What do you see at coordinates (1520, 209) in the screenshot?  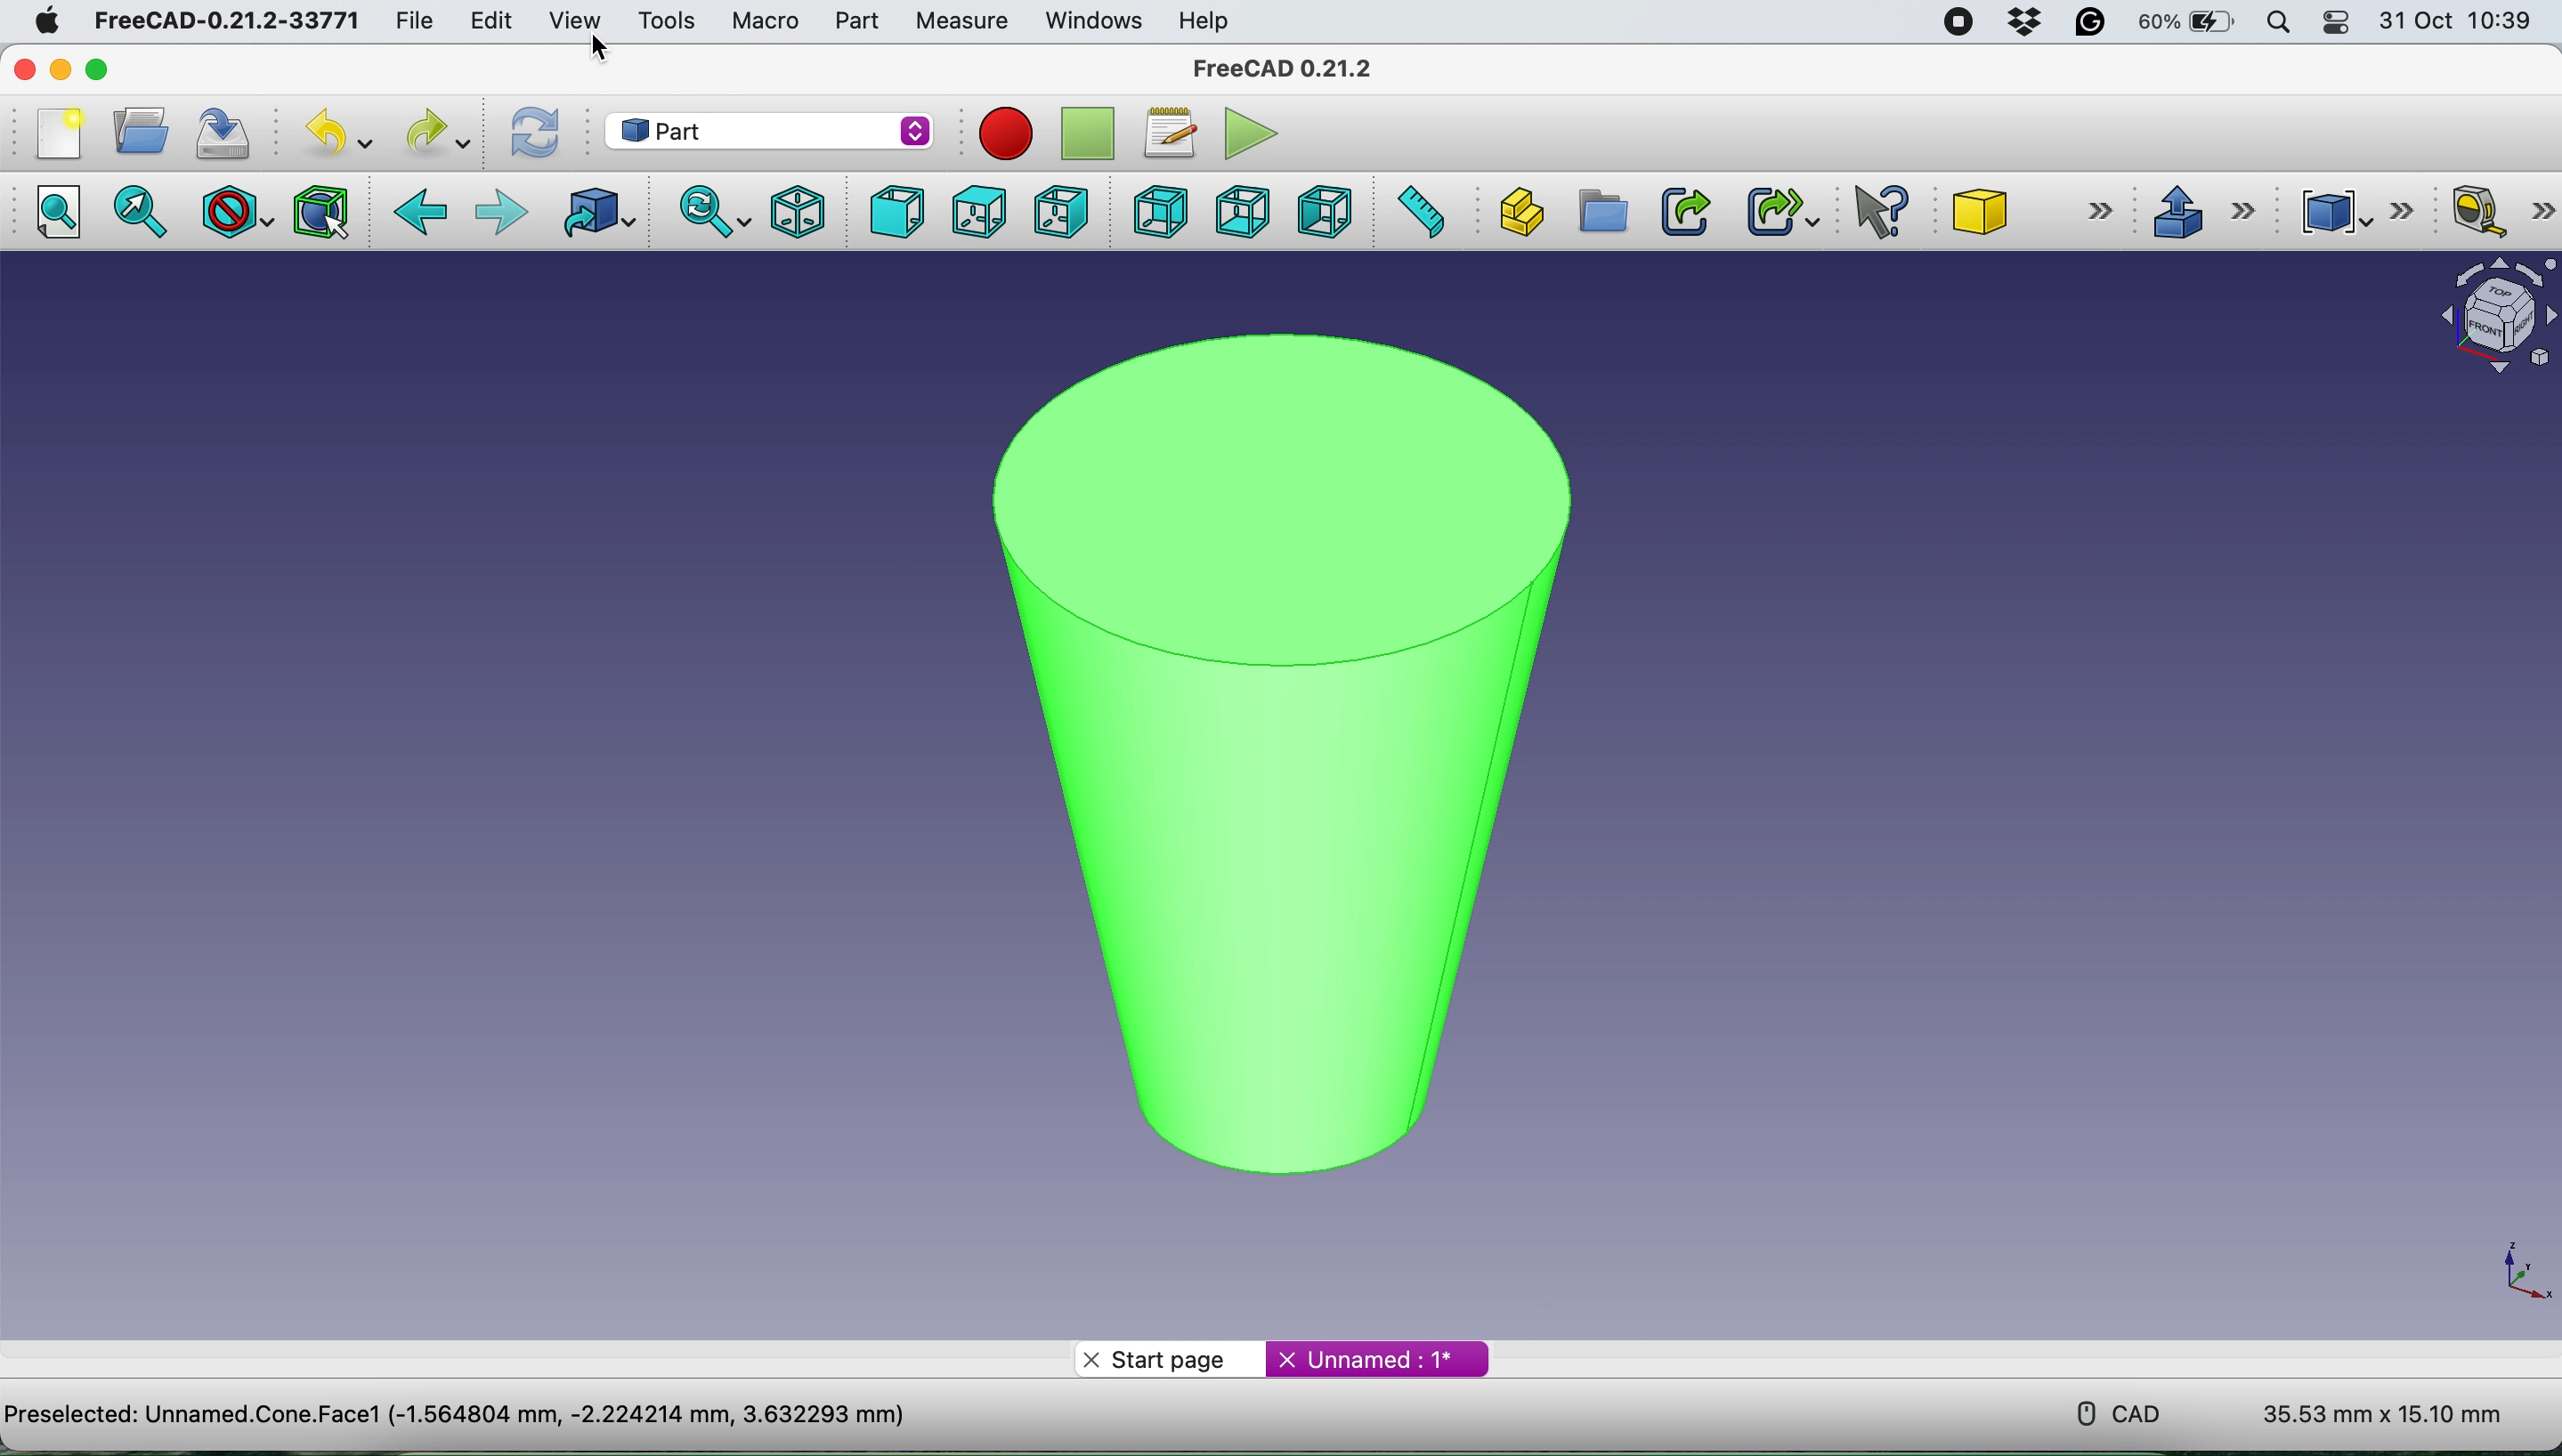 I see `create part` at bounding box center [1520, 209].